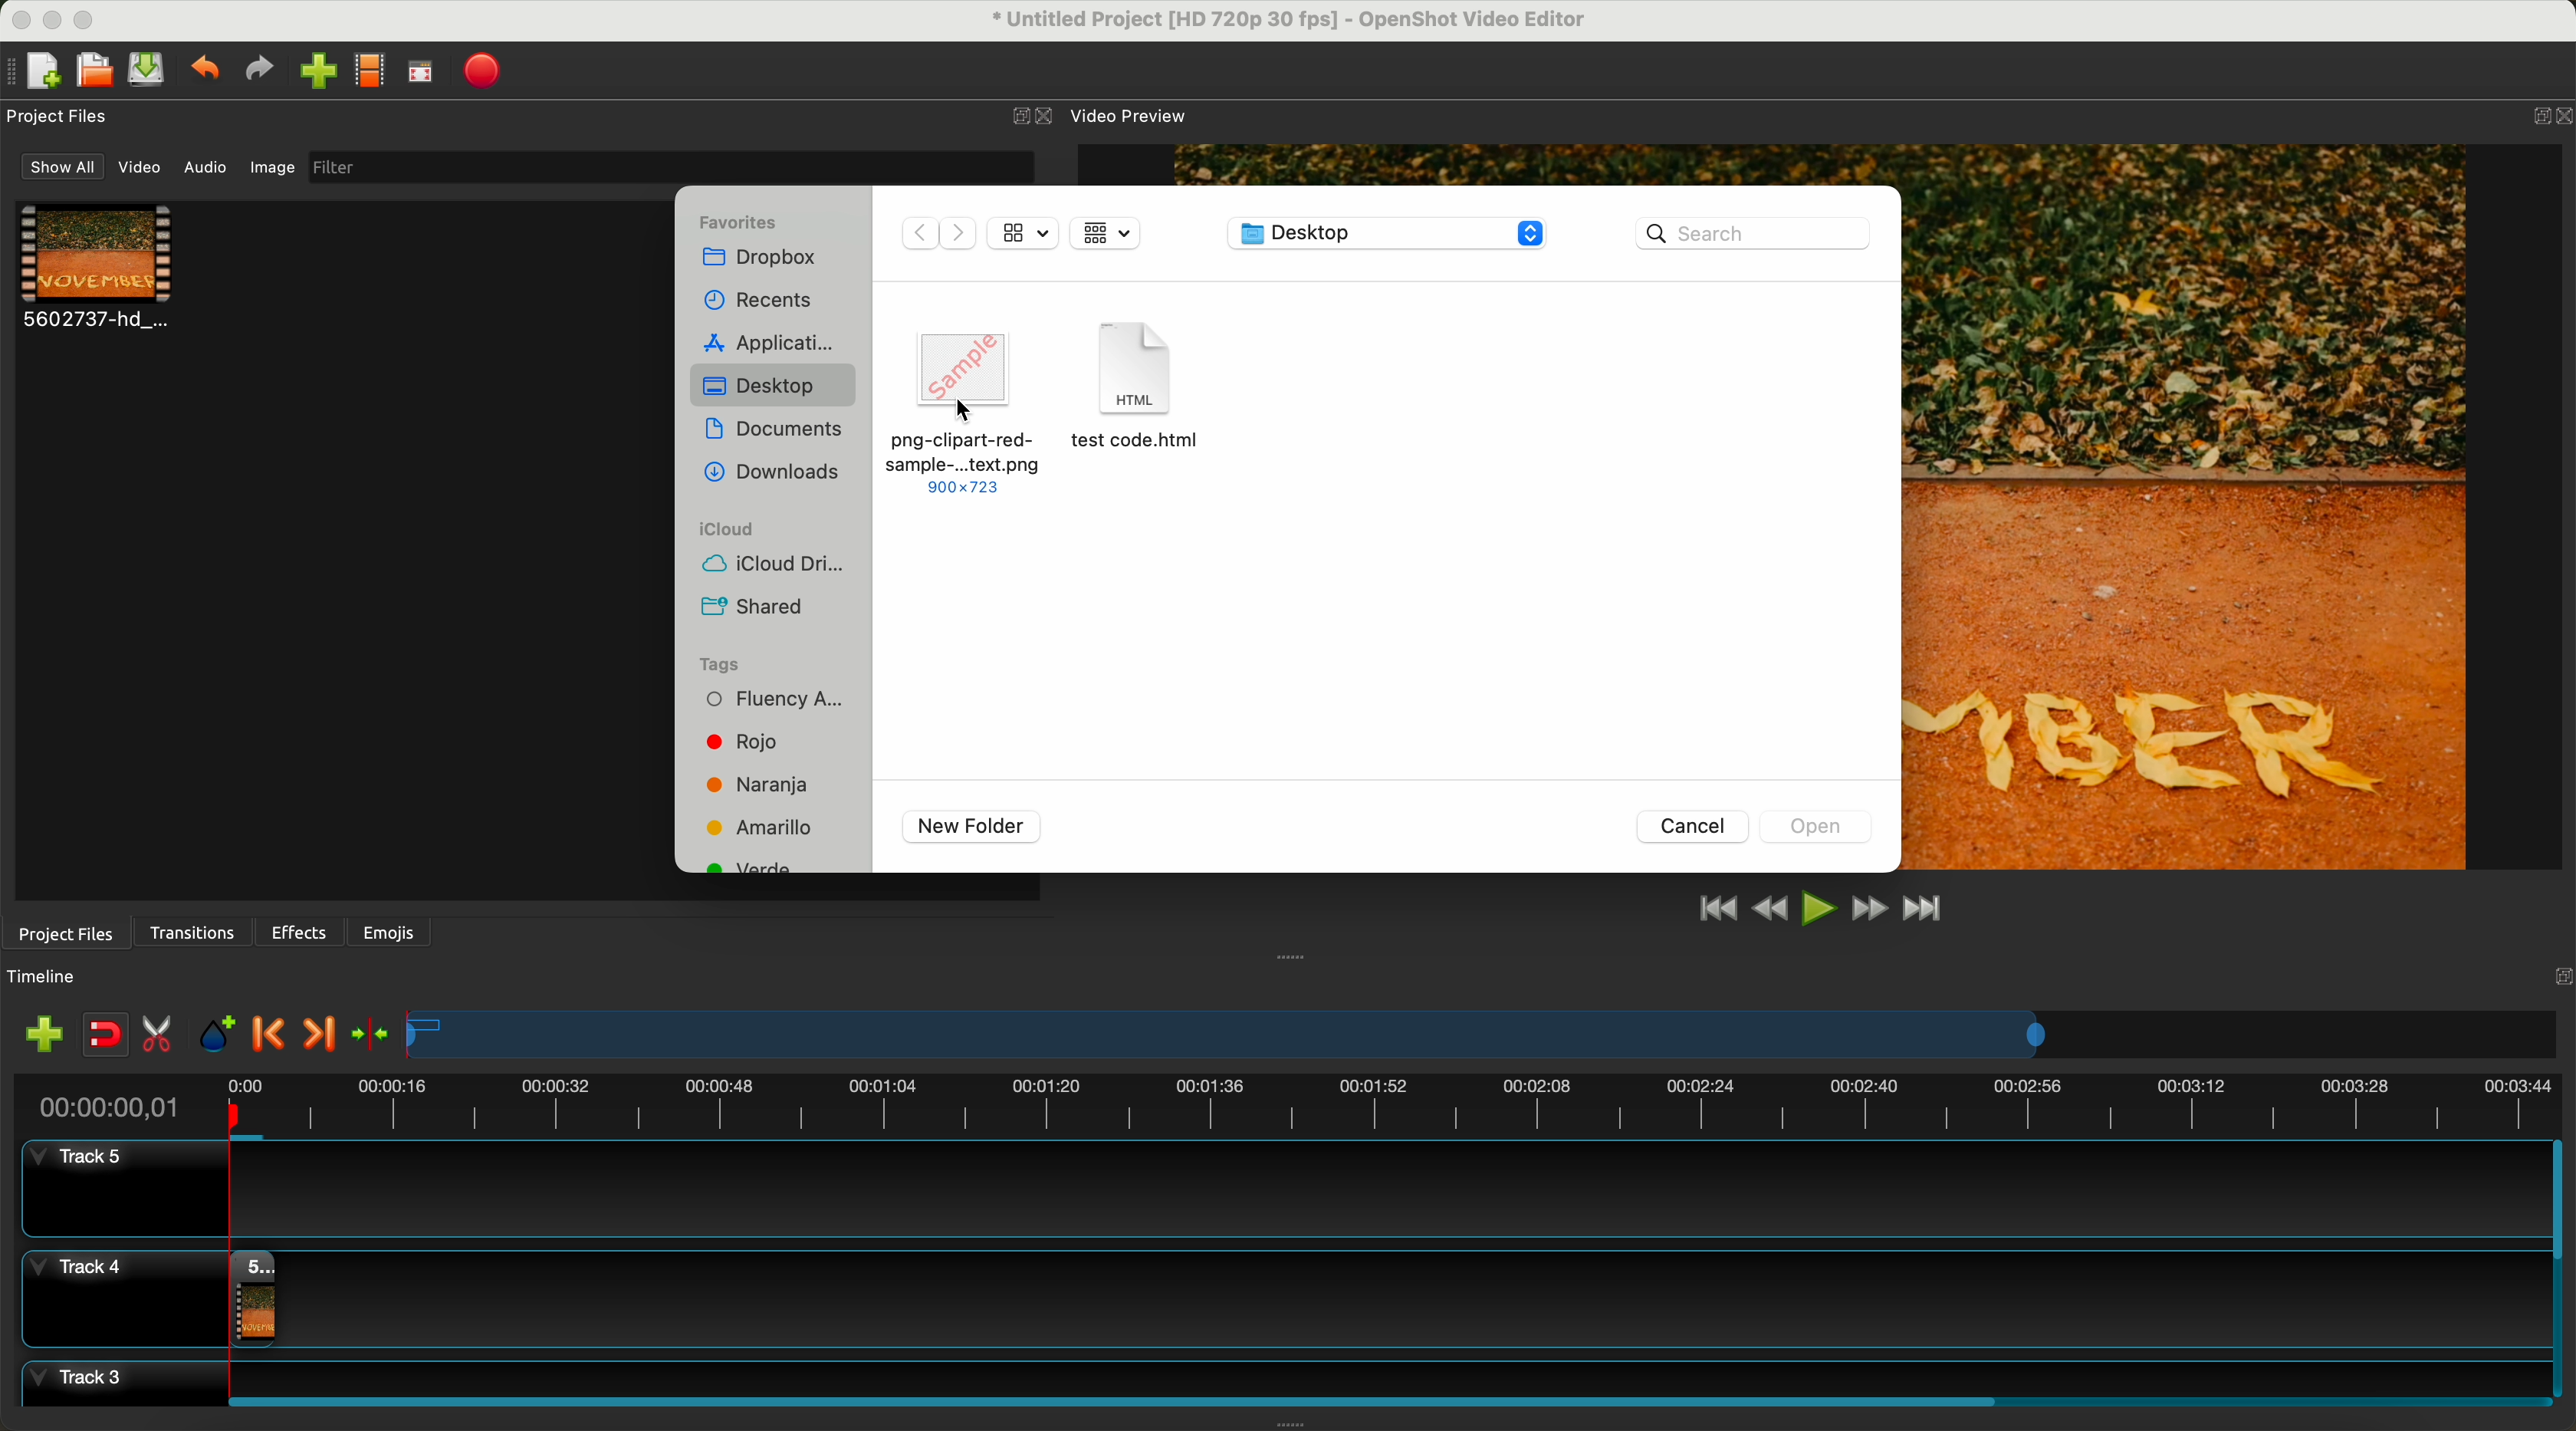 The image size is (2576, 1431). What do you see at coordinates (208, 72) in the screenshot?
I see `undo` at bounding box center [208, 72].